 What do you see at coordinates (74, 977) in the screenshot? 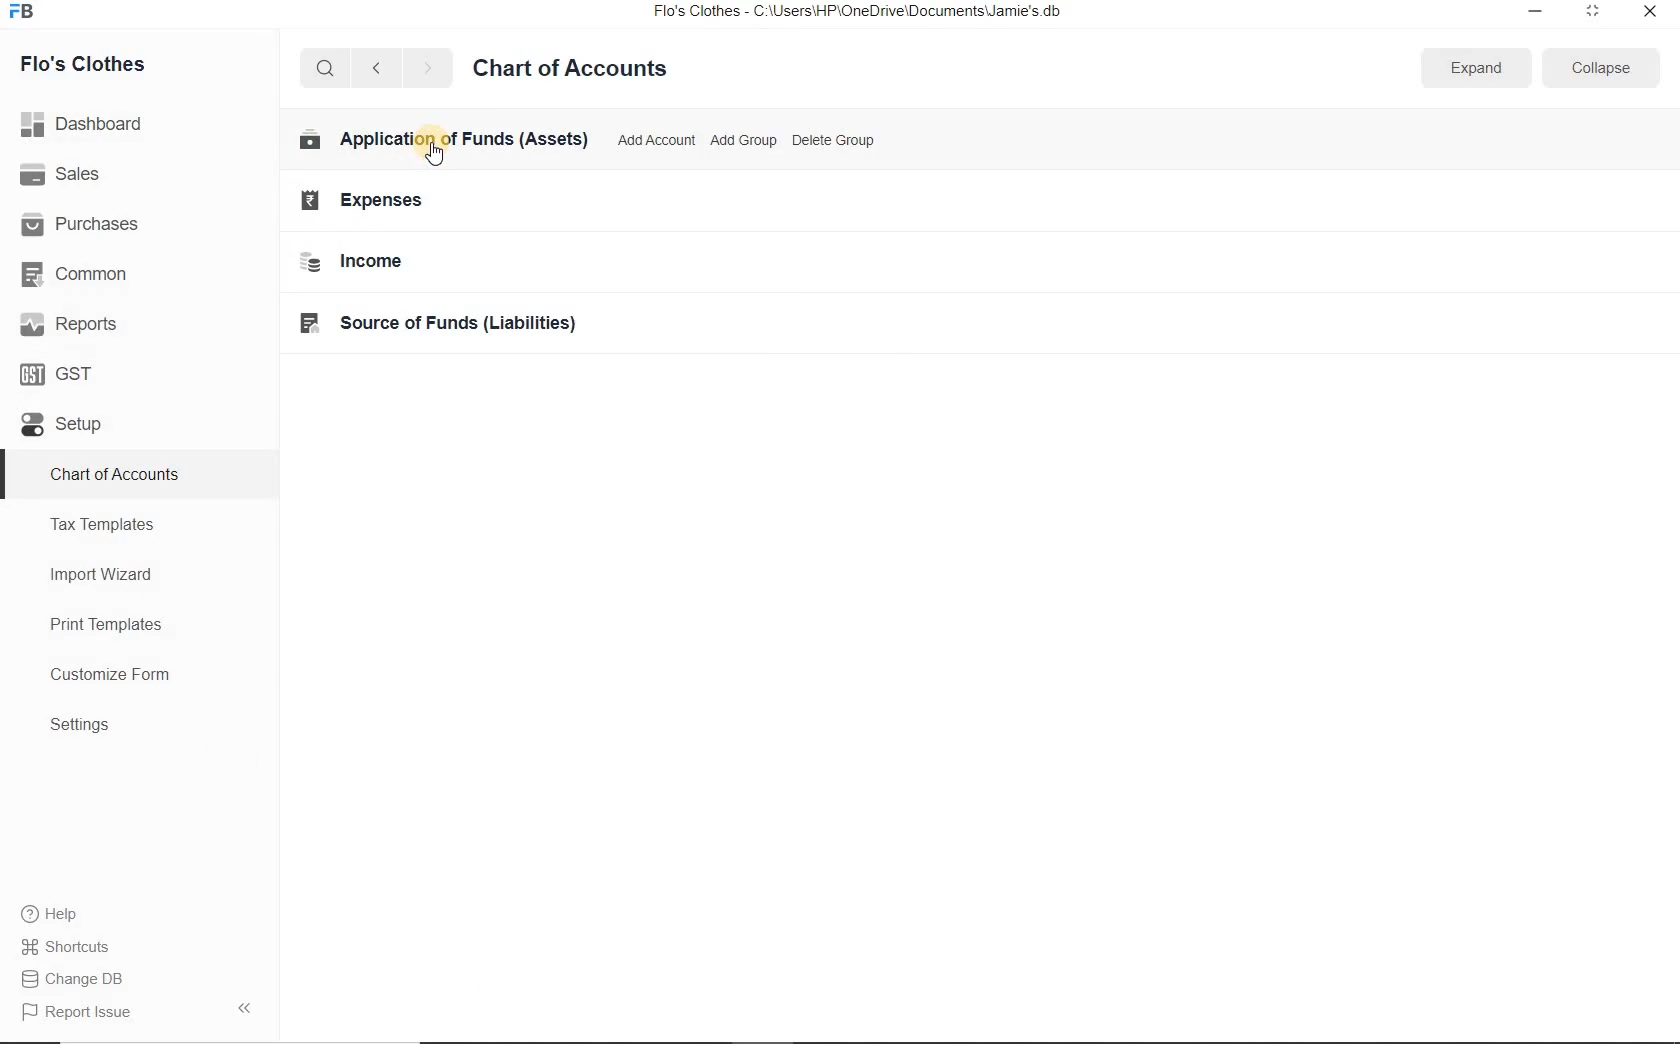
I see `Change DB` at bounding box center [74, 977].